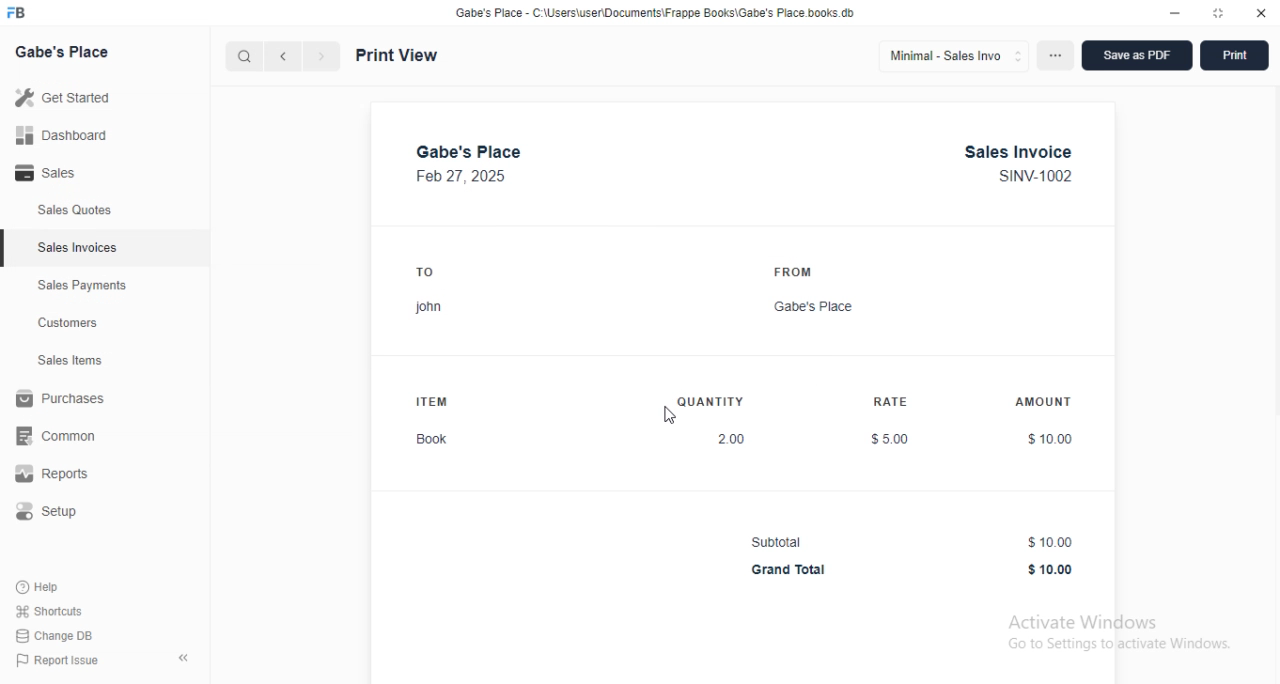 Image resolution: width=1280 pixels, height=684 pixels. Describe the element at coordinates (55, 436) in the screenshot. I see `common` at that location.